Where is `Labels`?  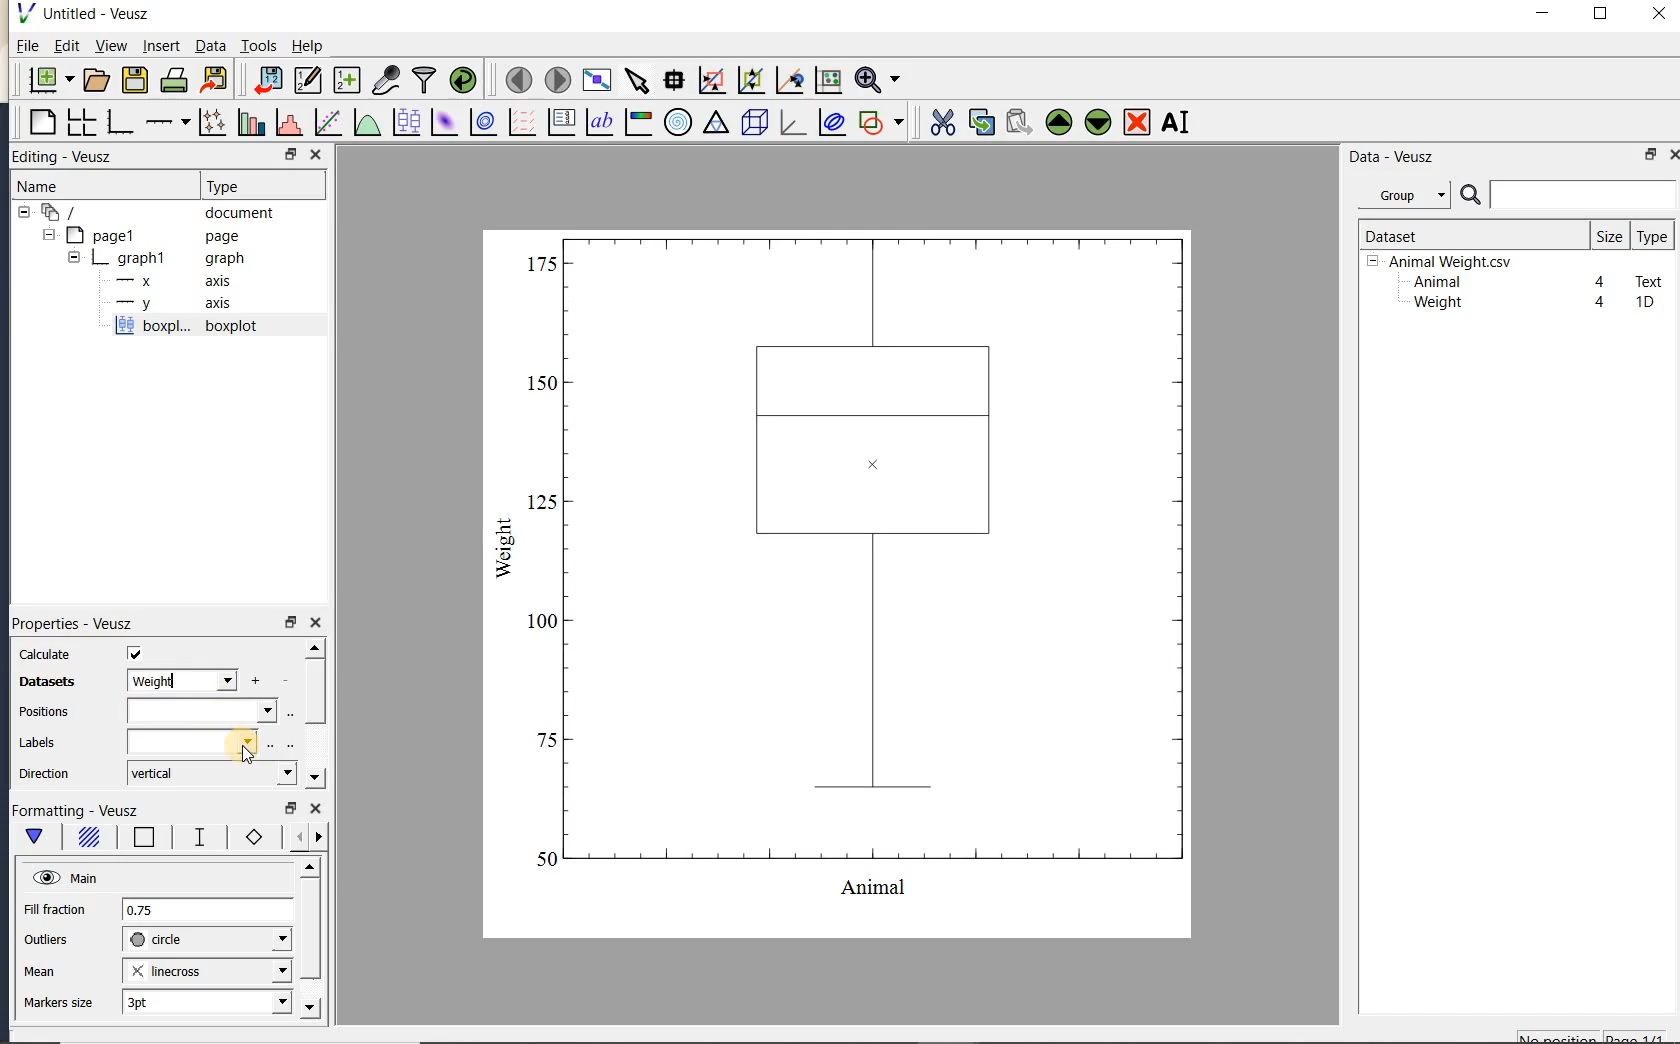
Labels is located at coordinates (37, 743).